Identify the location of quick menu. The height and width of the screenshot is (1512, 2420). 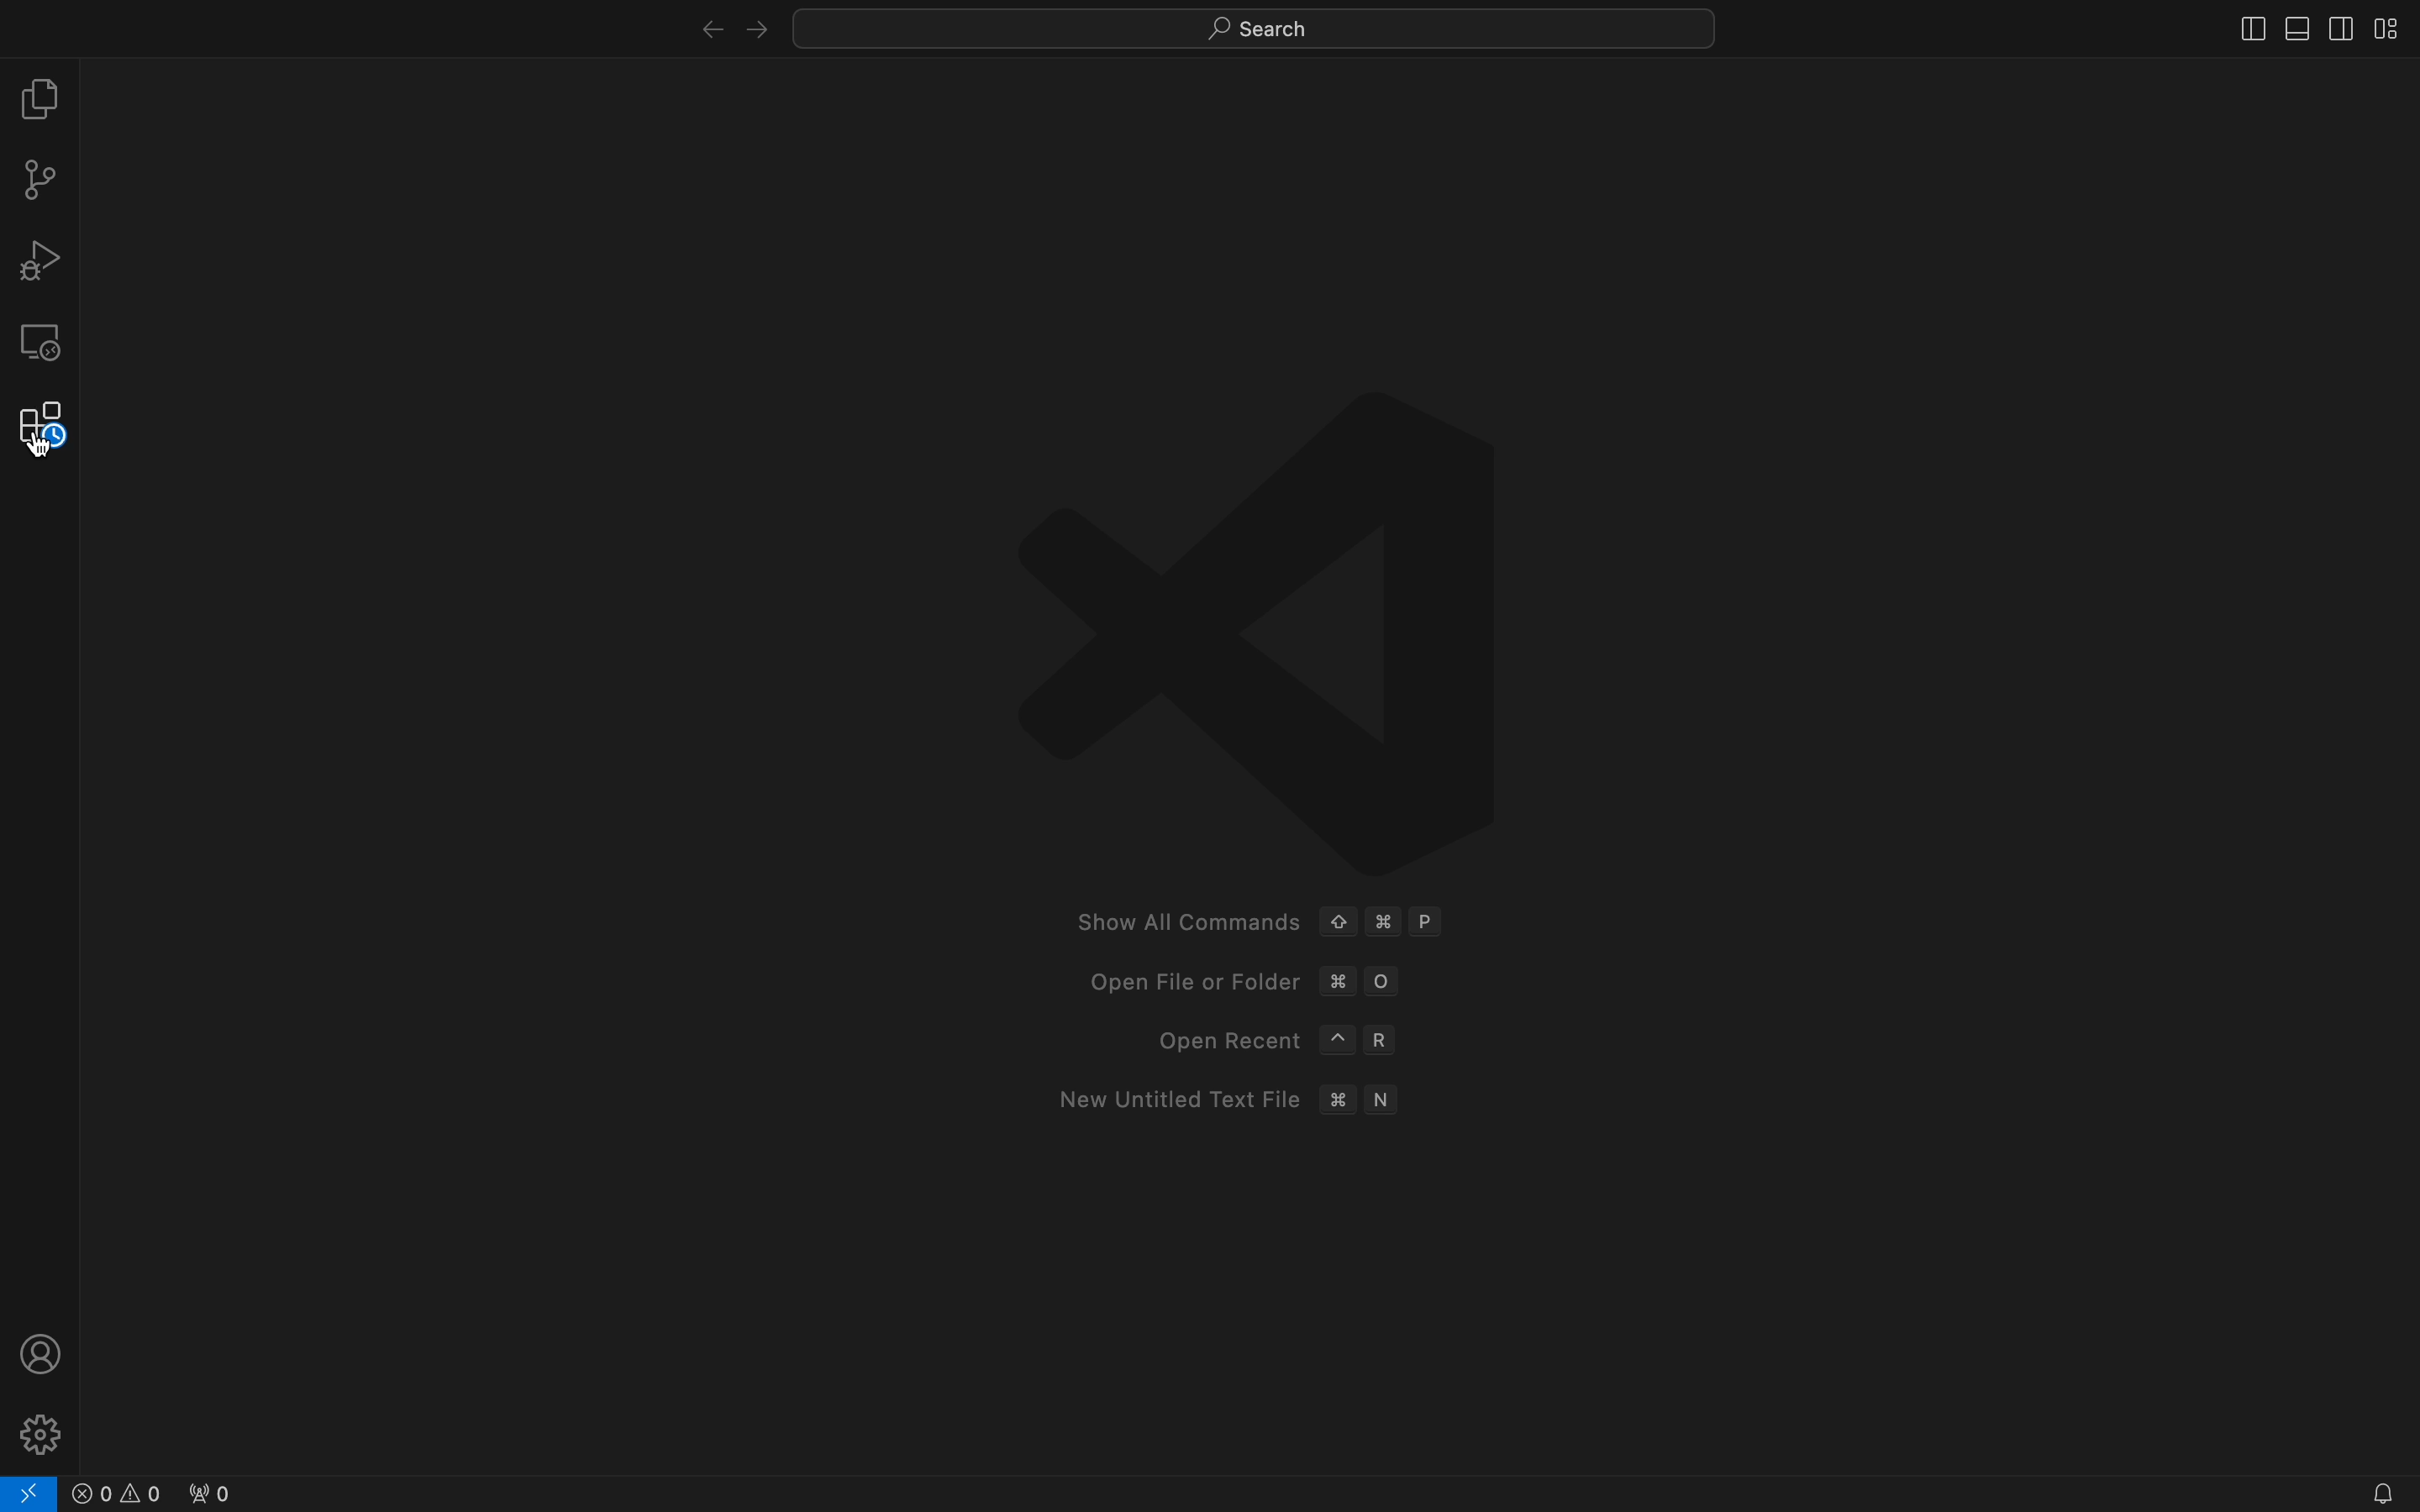
(1251, 23).